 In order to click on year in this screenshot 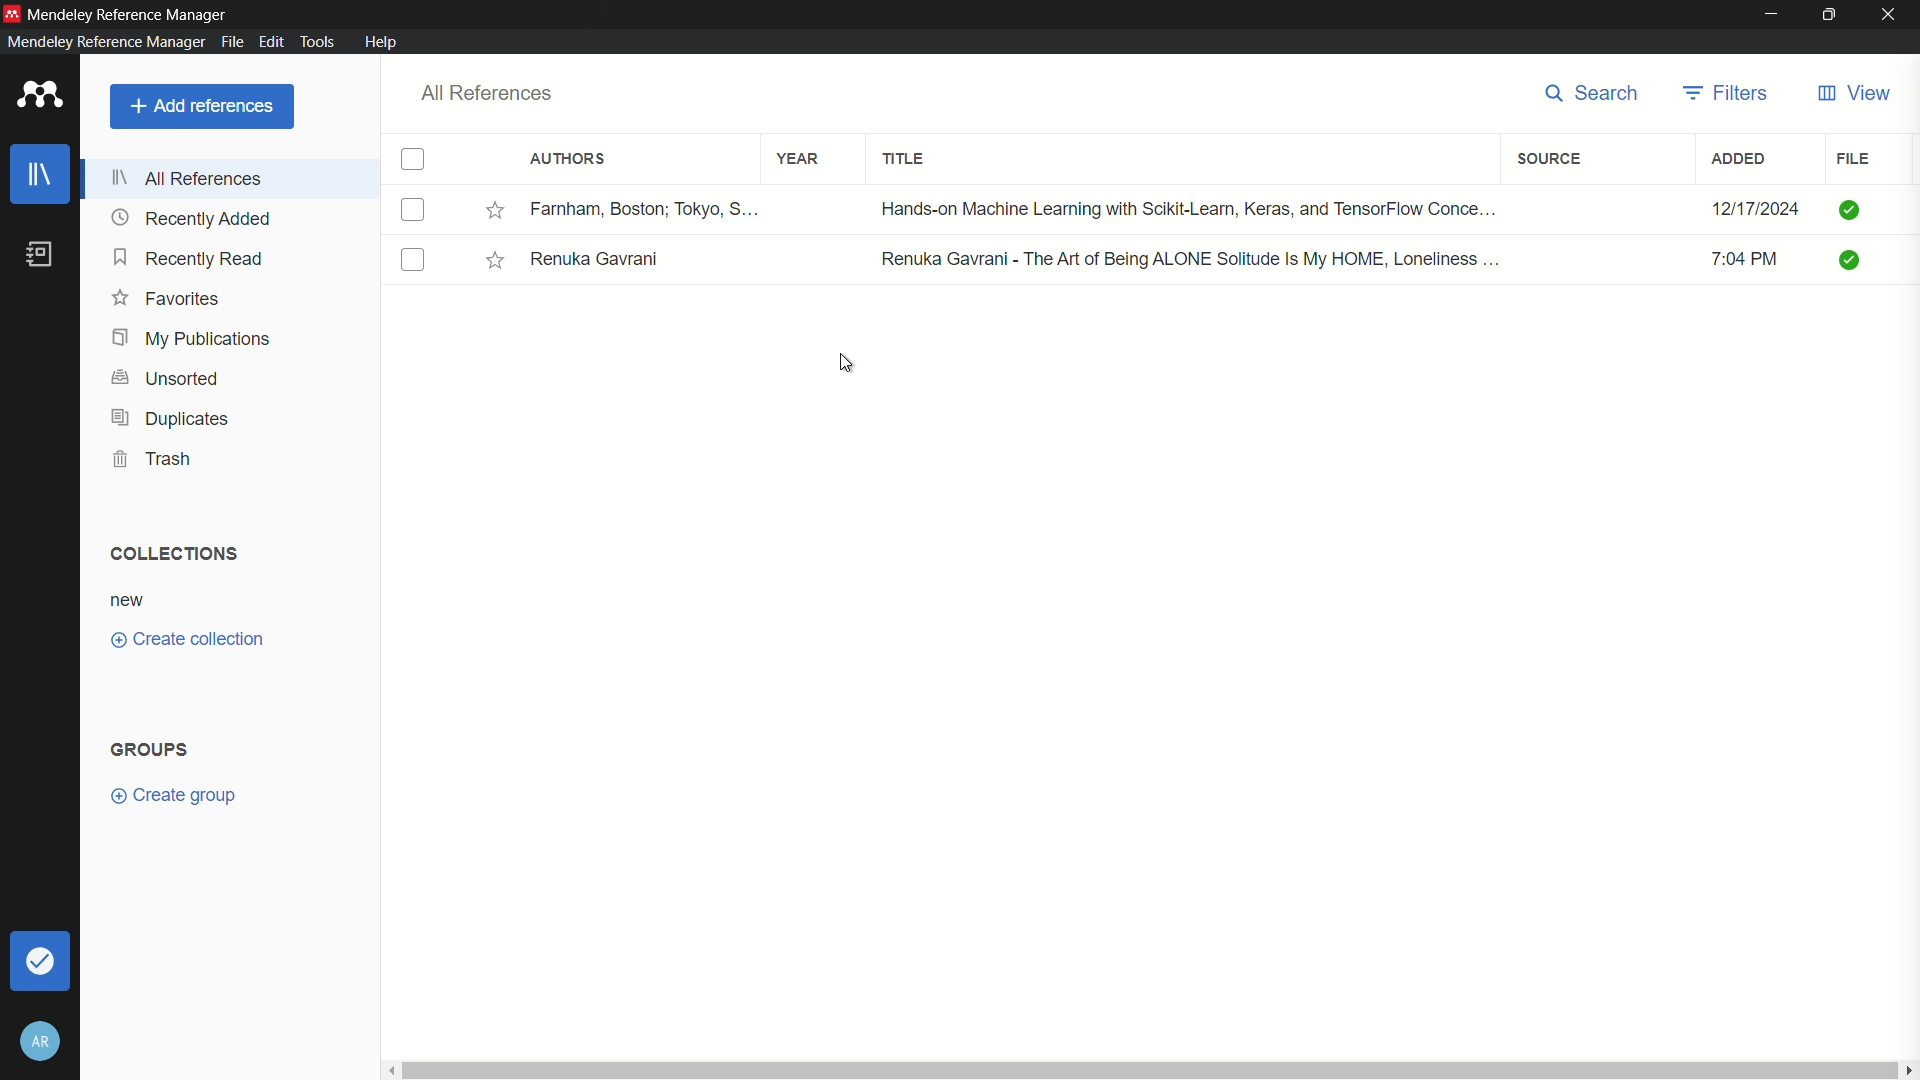, I will do `click(799, 158)`.